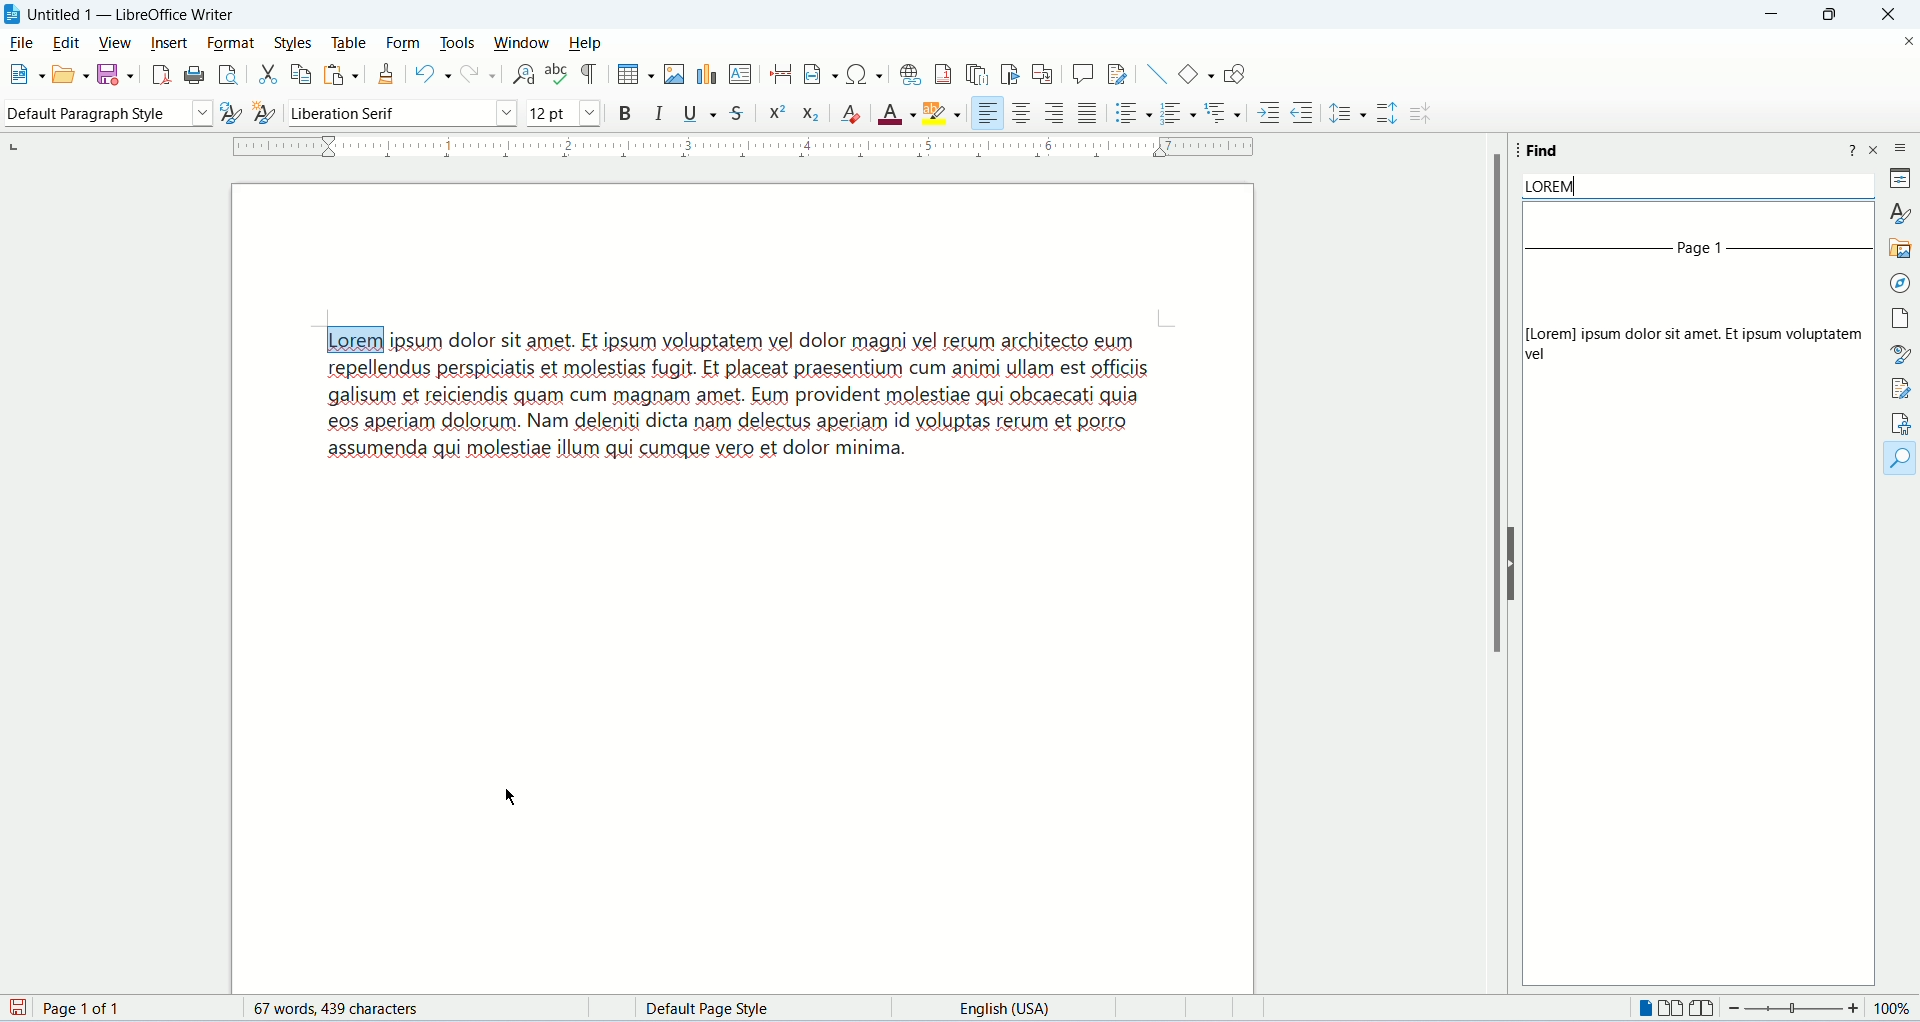 This screenshot has width=1920, height=1022. What do you see at coordinates (266, 75) in the screenshot?
I see `cut` at bounding box center [266, 75].